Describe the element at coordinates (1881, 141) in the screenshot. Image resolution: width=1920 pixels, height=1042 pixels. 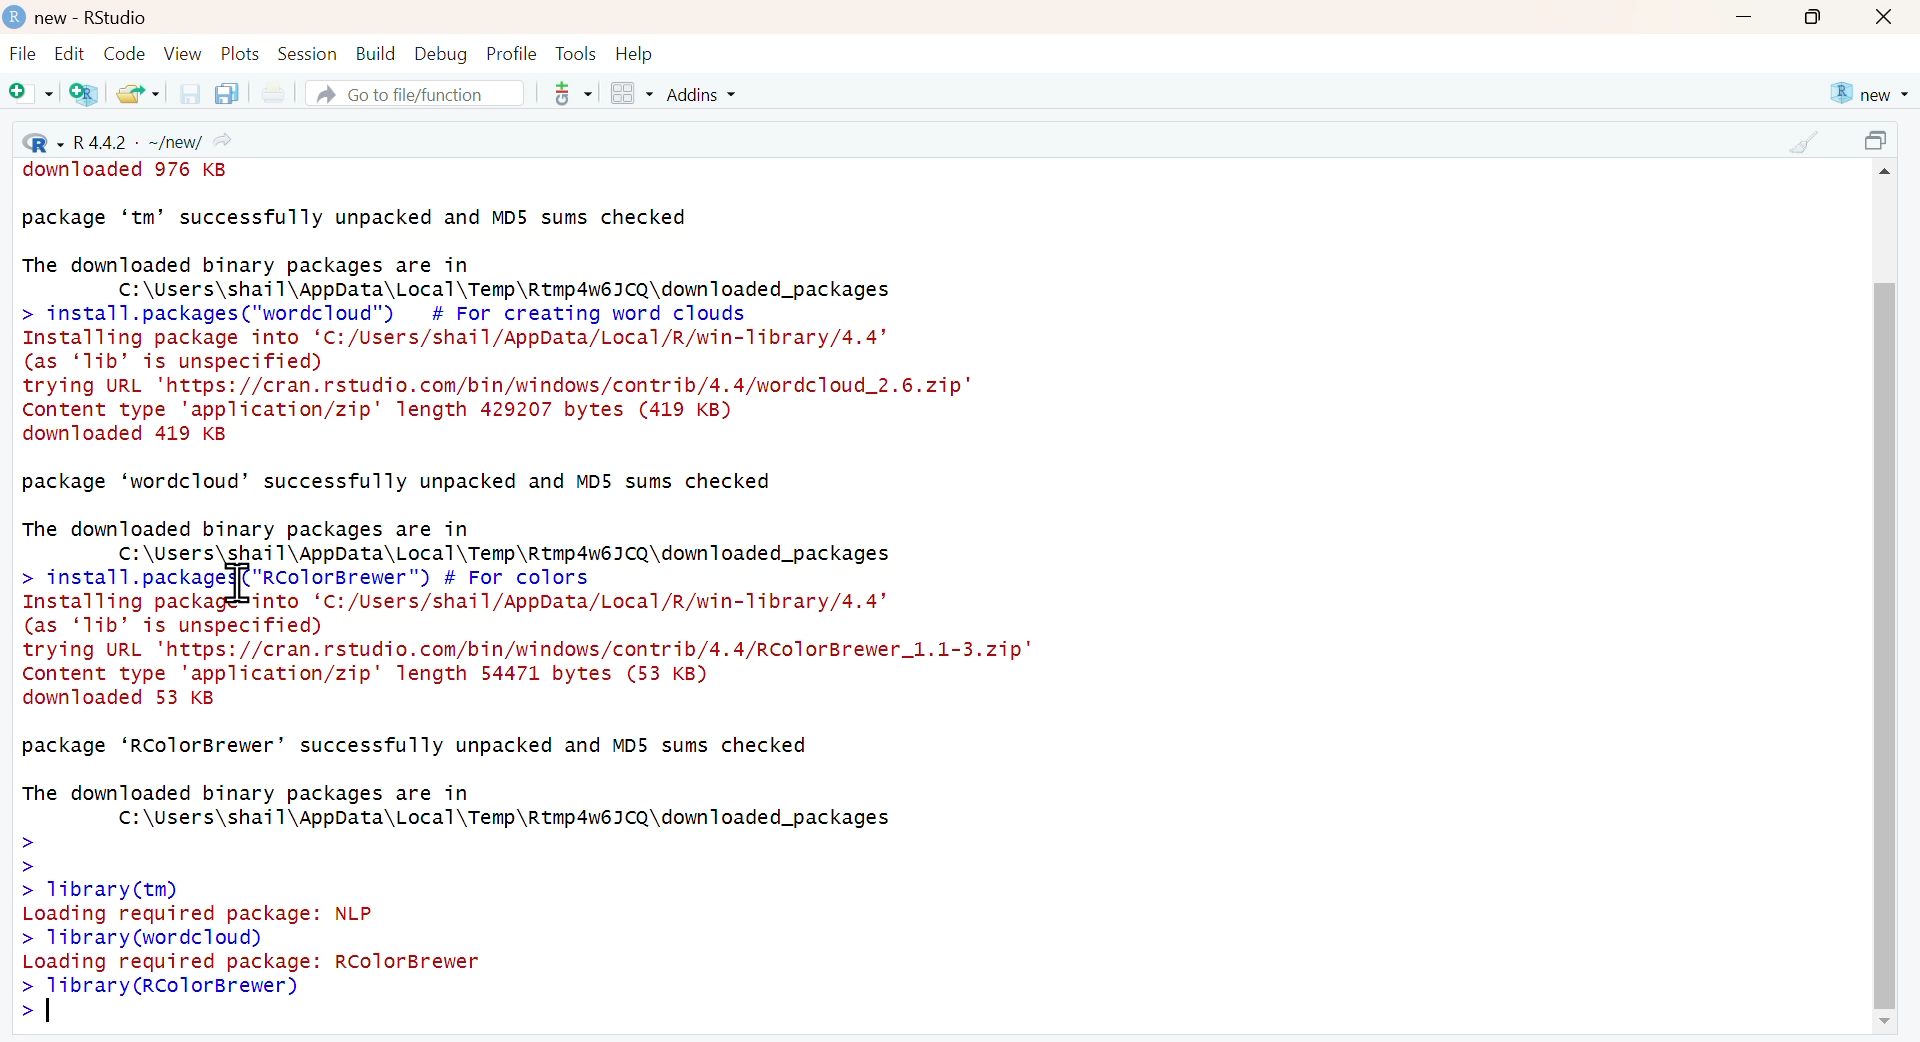
I see `maximize` at that location.